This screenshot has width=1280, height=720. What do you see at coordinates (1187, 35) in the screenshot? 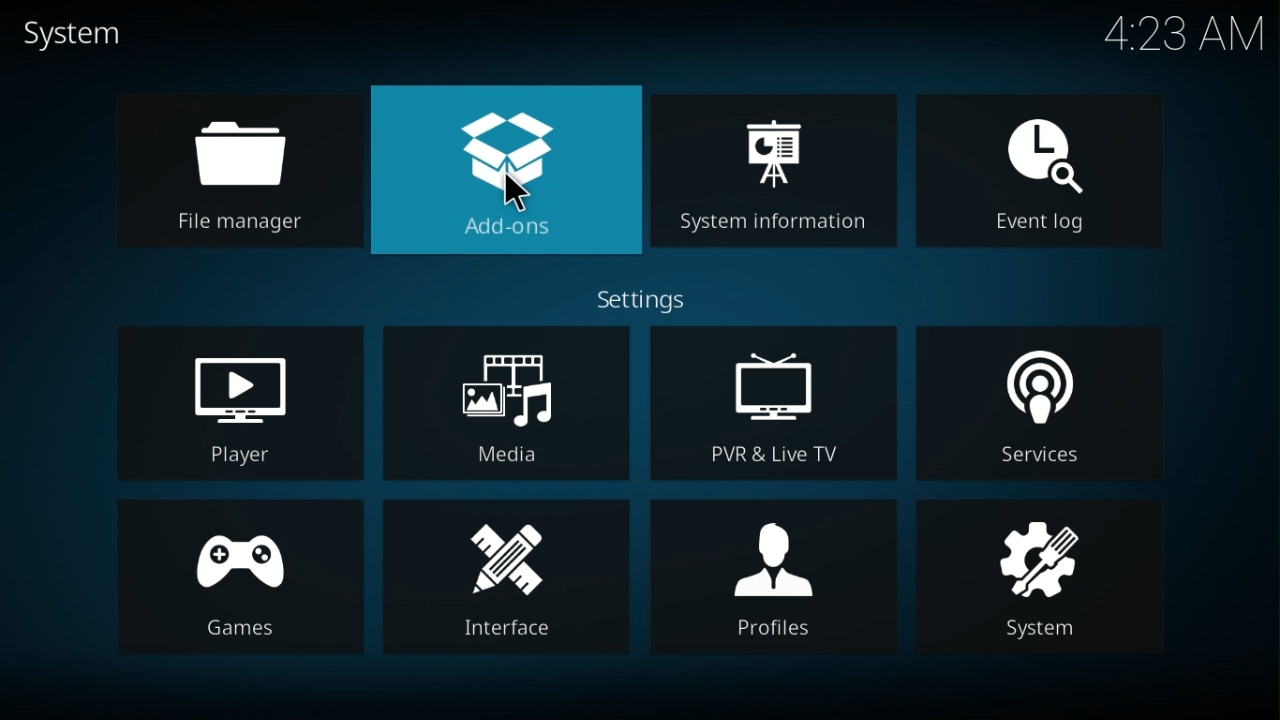
I see `time` at bounding box center [1187, 35].